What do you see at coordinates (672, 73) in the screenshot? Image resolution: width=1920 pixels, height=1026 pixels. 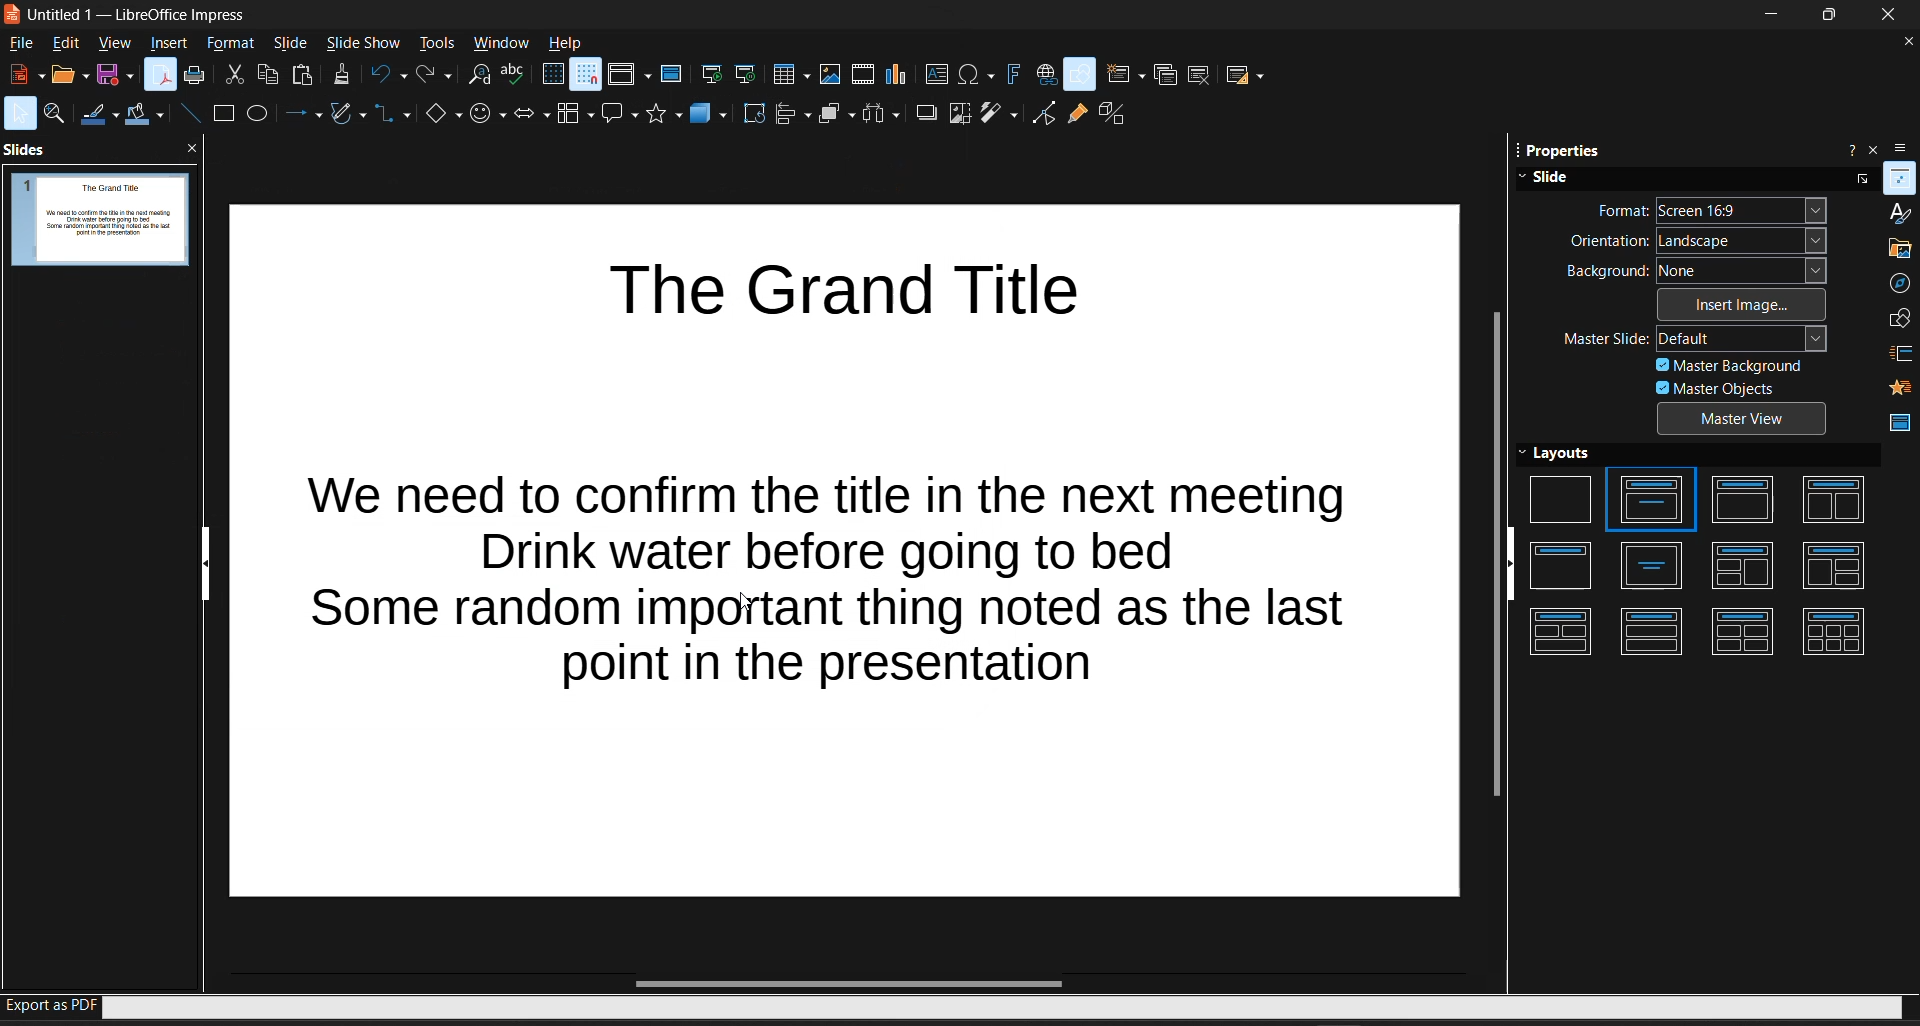 I see `master slide` at bounding box center [672, 73].